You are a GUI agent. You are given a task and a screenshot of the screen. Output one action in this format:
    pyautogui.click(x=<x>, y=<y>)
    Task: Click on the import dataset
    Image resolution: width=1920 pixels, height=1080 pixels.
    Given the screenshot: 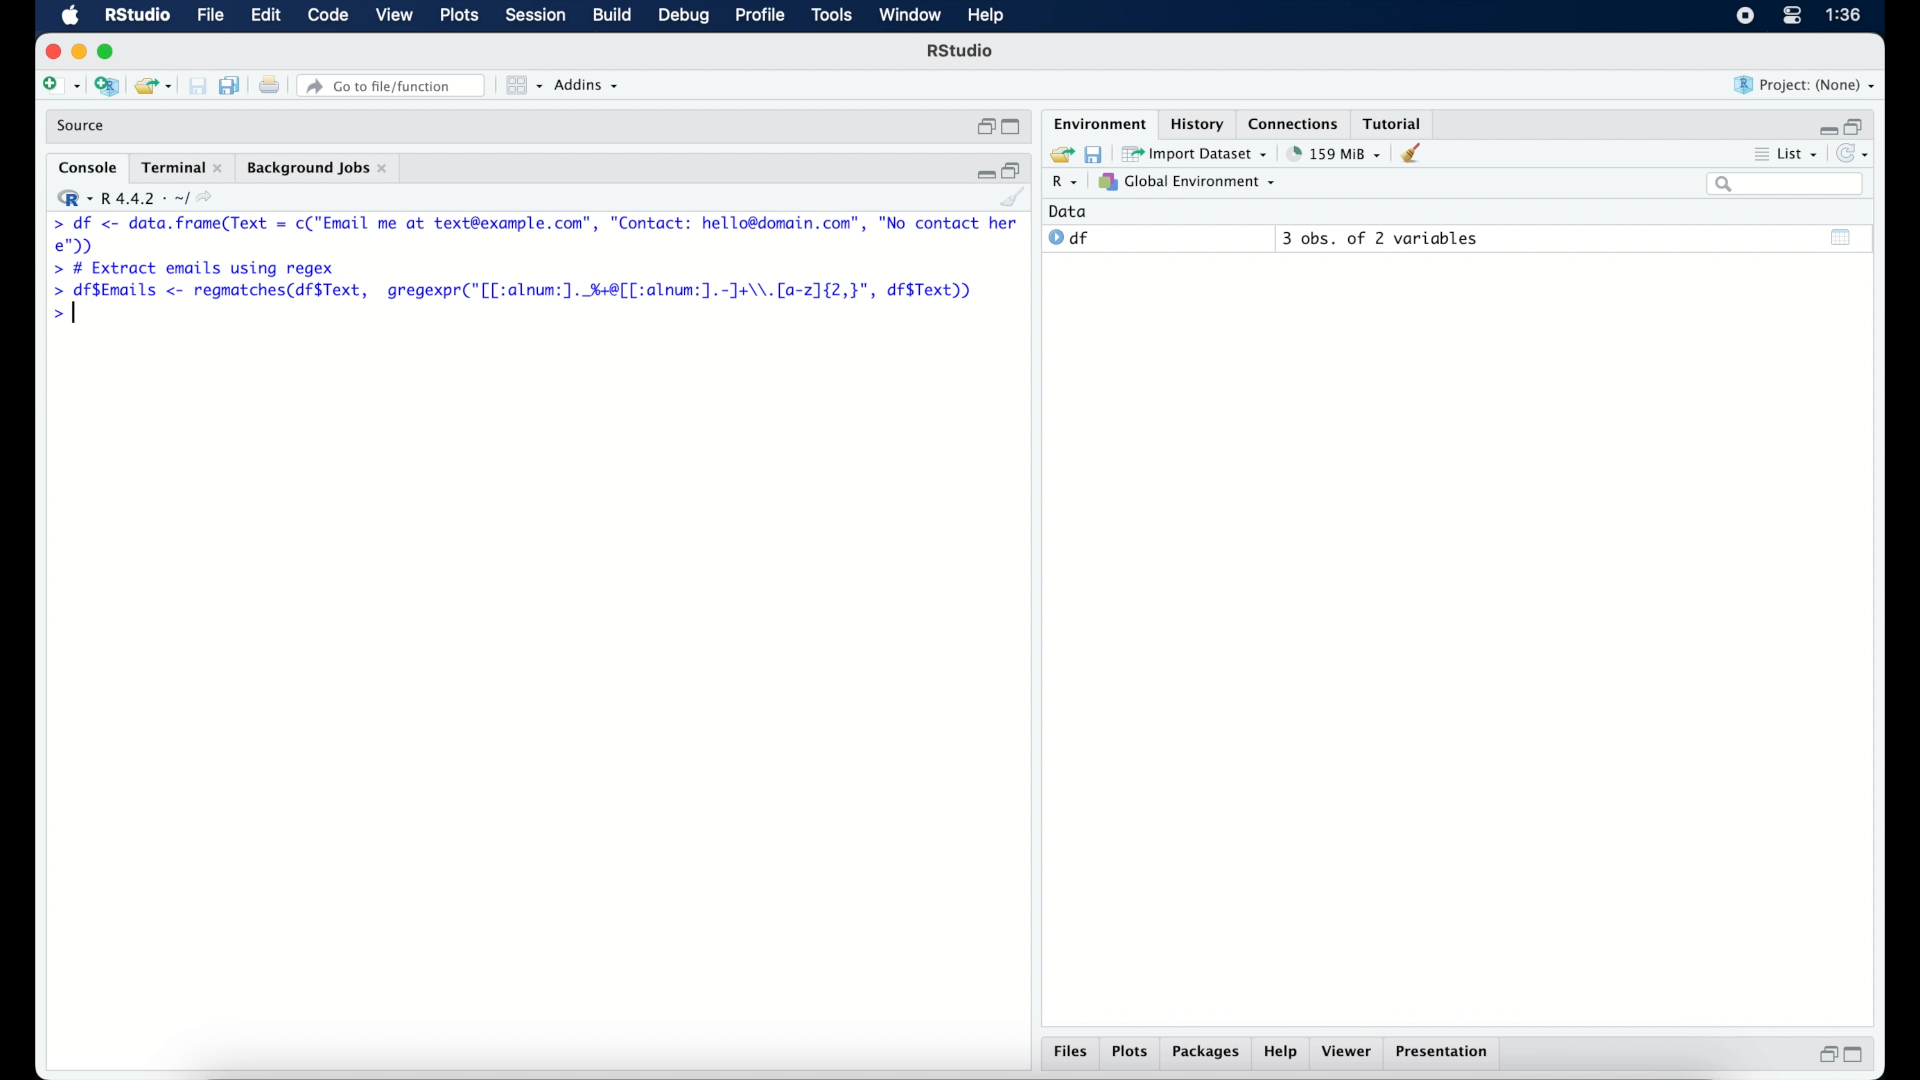 What is the action you would take?
    pyautogui.click(x=1198, y=154)
    